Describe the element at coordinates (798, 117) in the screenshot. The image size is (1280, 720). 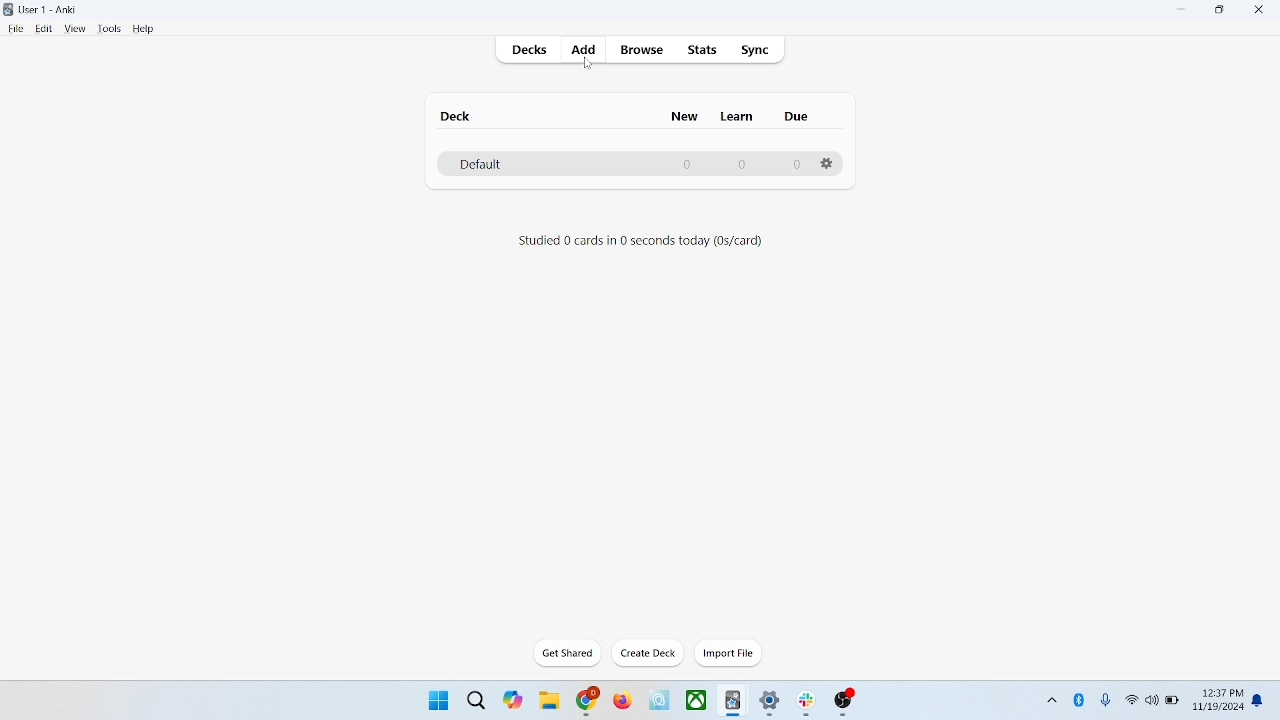
I see `due` at that location.